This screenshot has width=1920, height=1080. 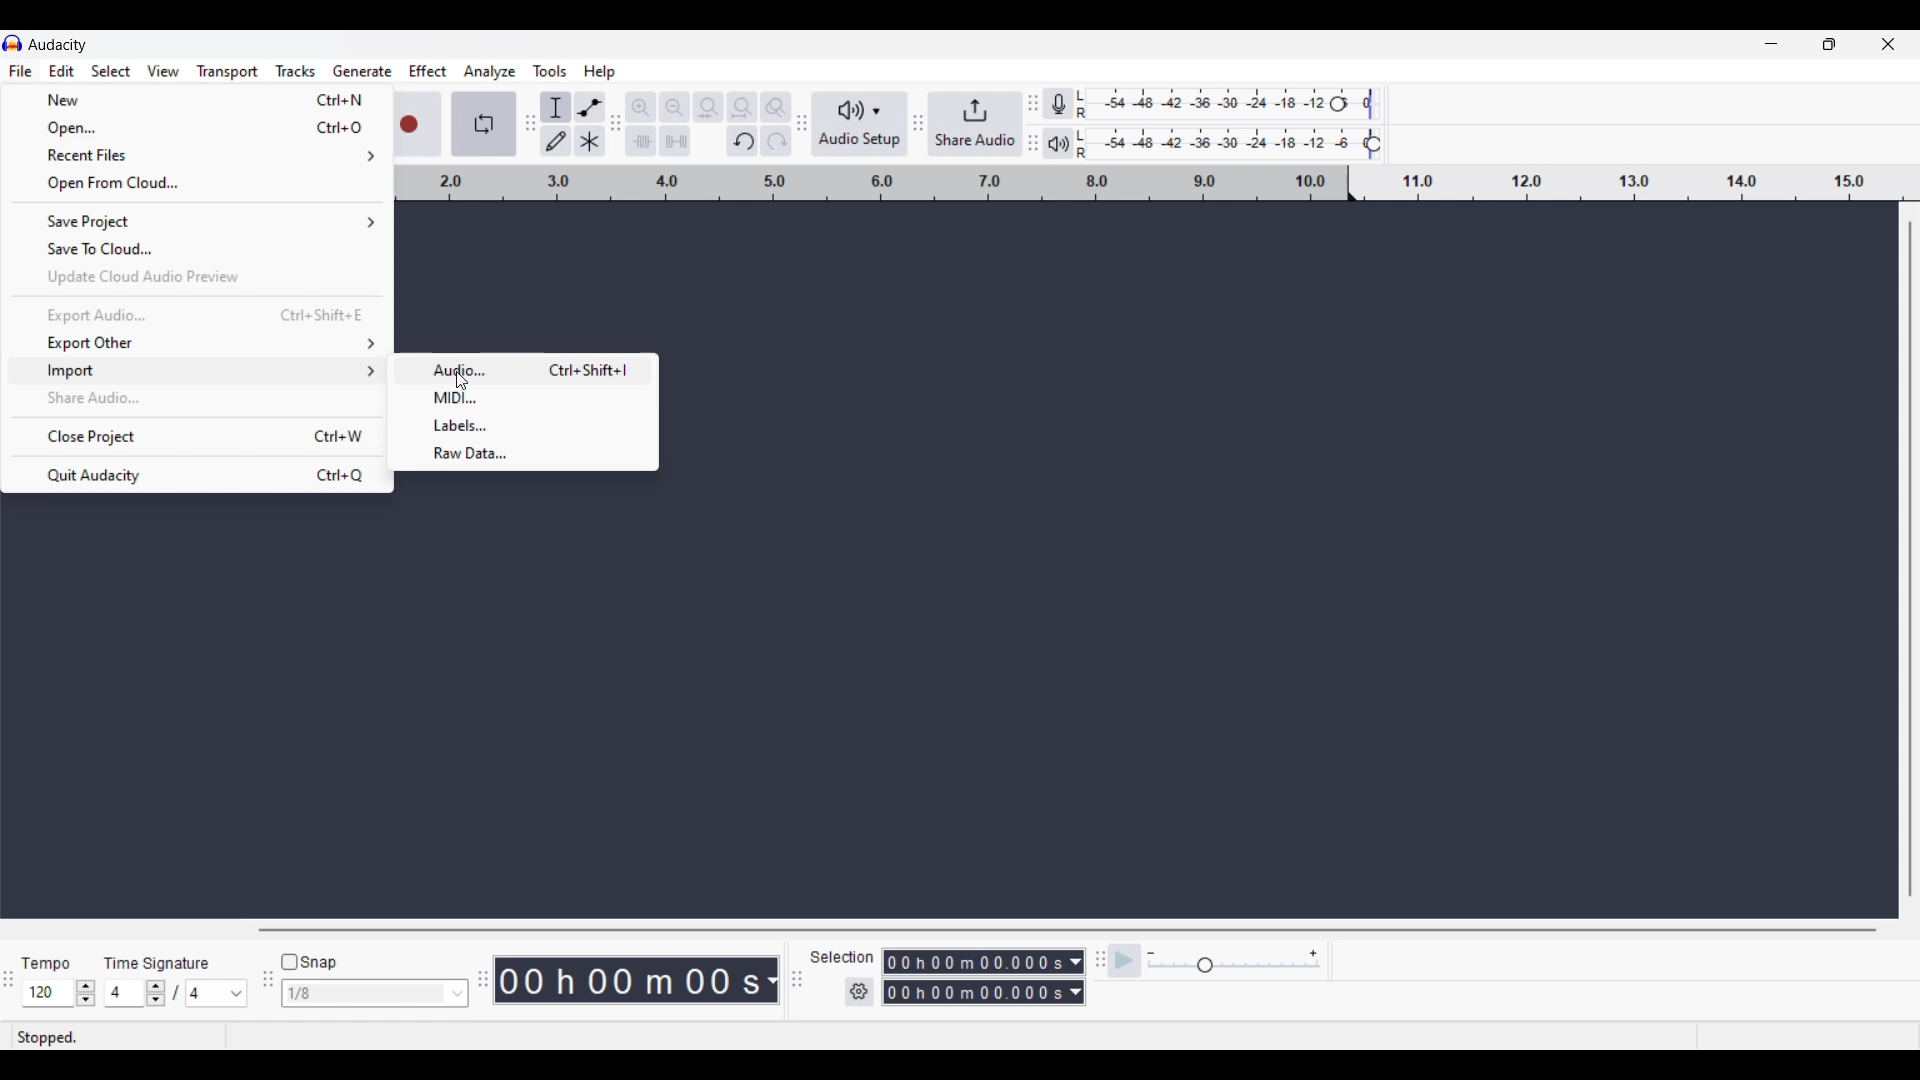 What do you see at coordinates (1911, 560) in the screenshot?
I see `Vertical slide bar` at bounding box center [1911, 560].